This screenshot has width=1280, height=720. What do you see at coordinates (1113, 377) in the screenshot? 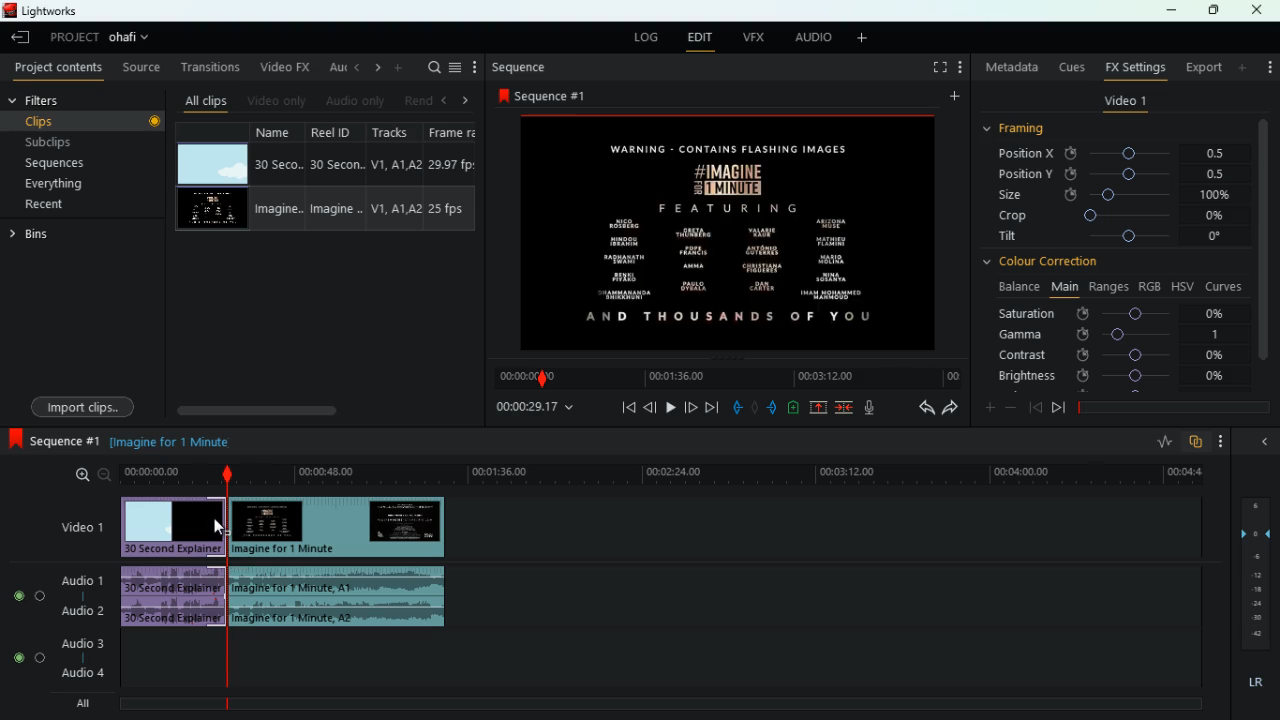
I see `brightness` at bounding box center [1113, 377].